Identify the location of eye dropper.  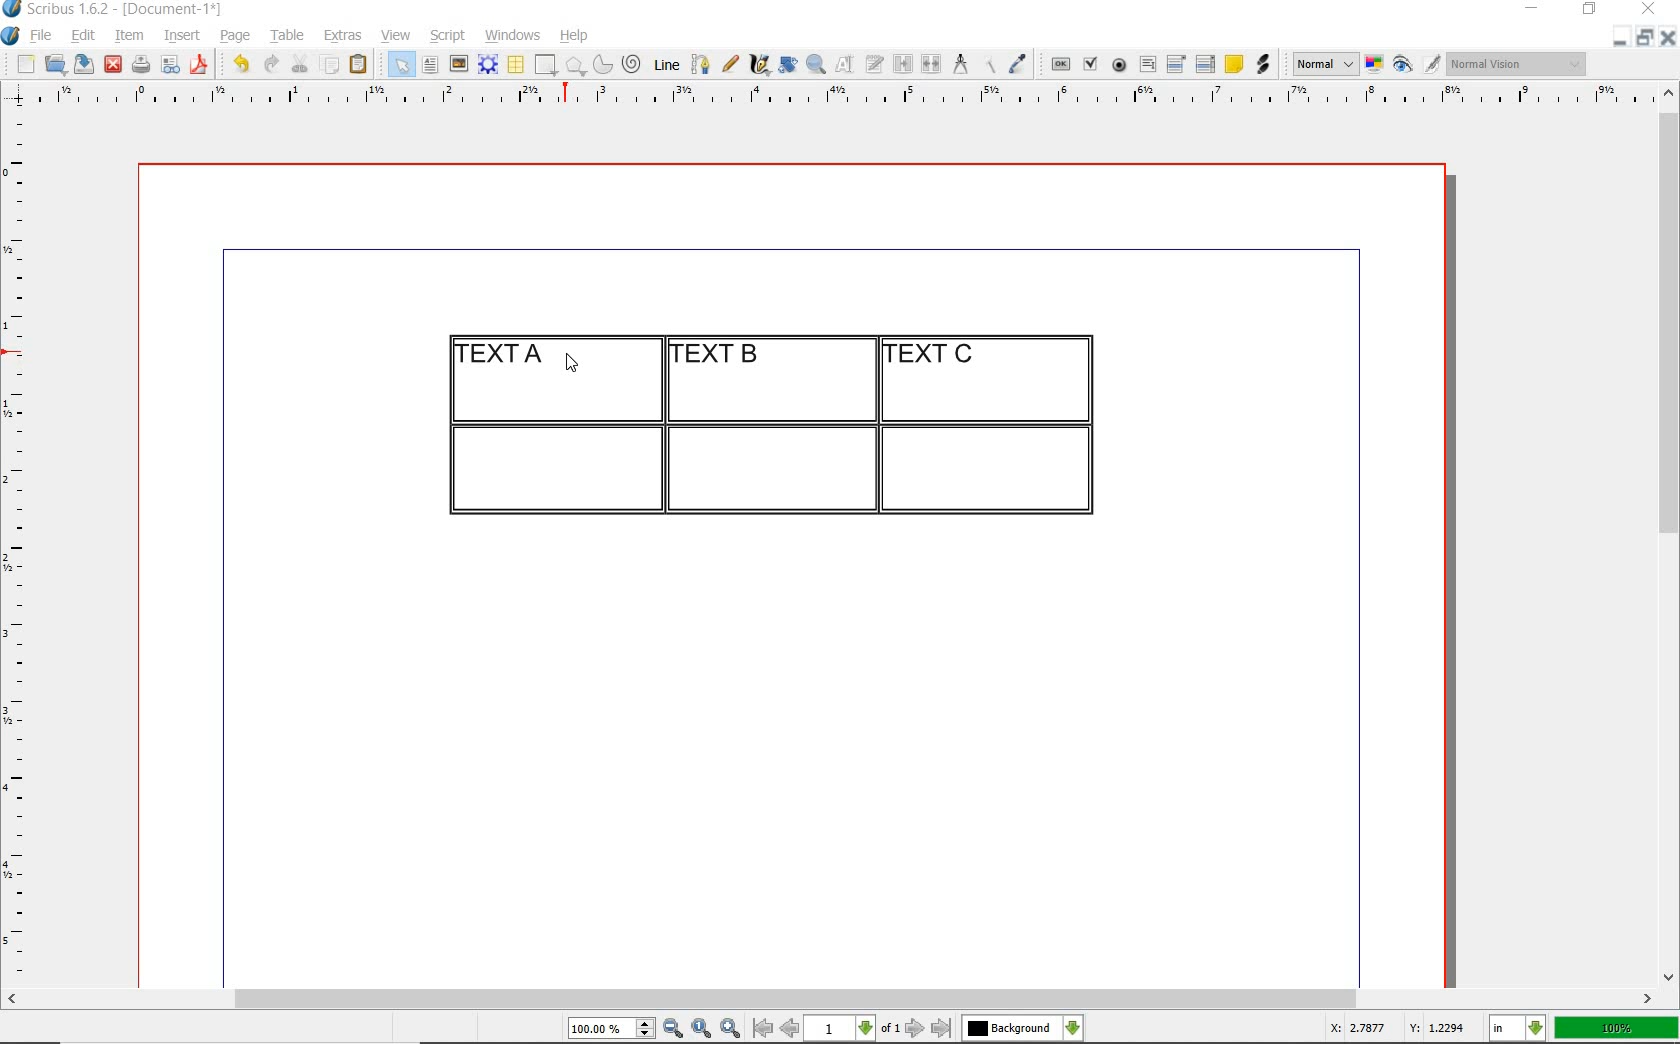
(1017, 66).